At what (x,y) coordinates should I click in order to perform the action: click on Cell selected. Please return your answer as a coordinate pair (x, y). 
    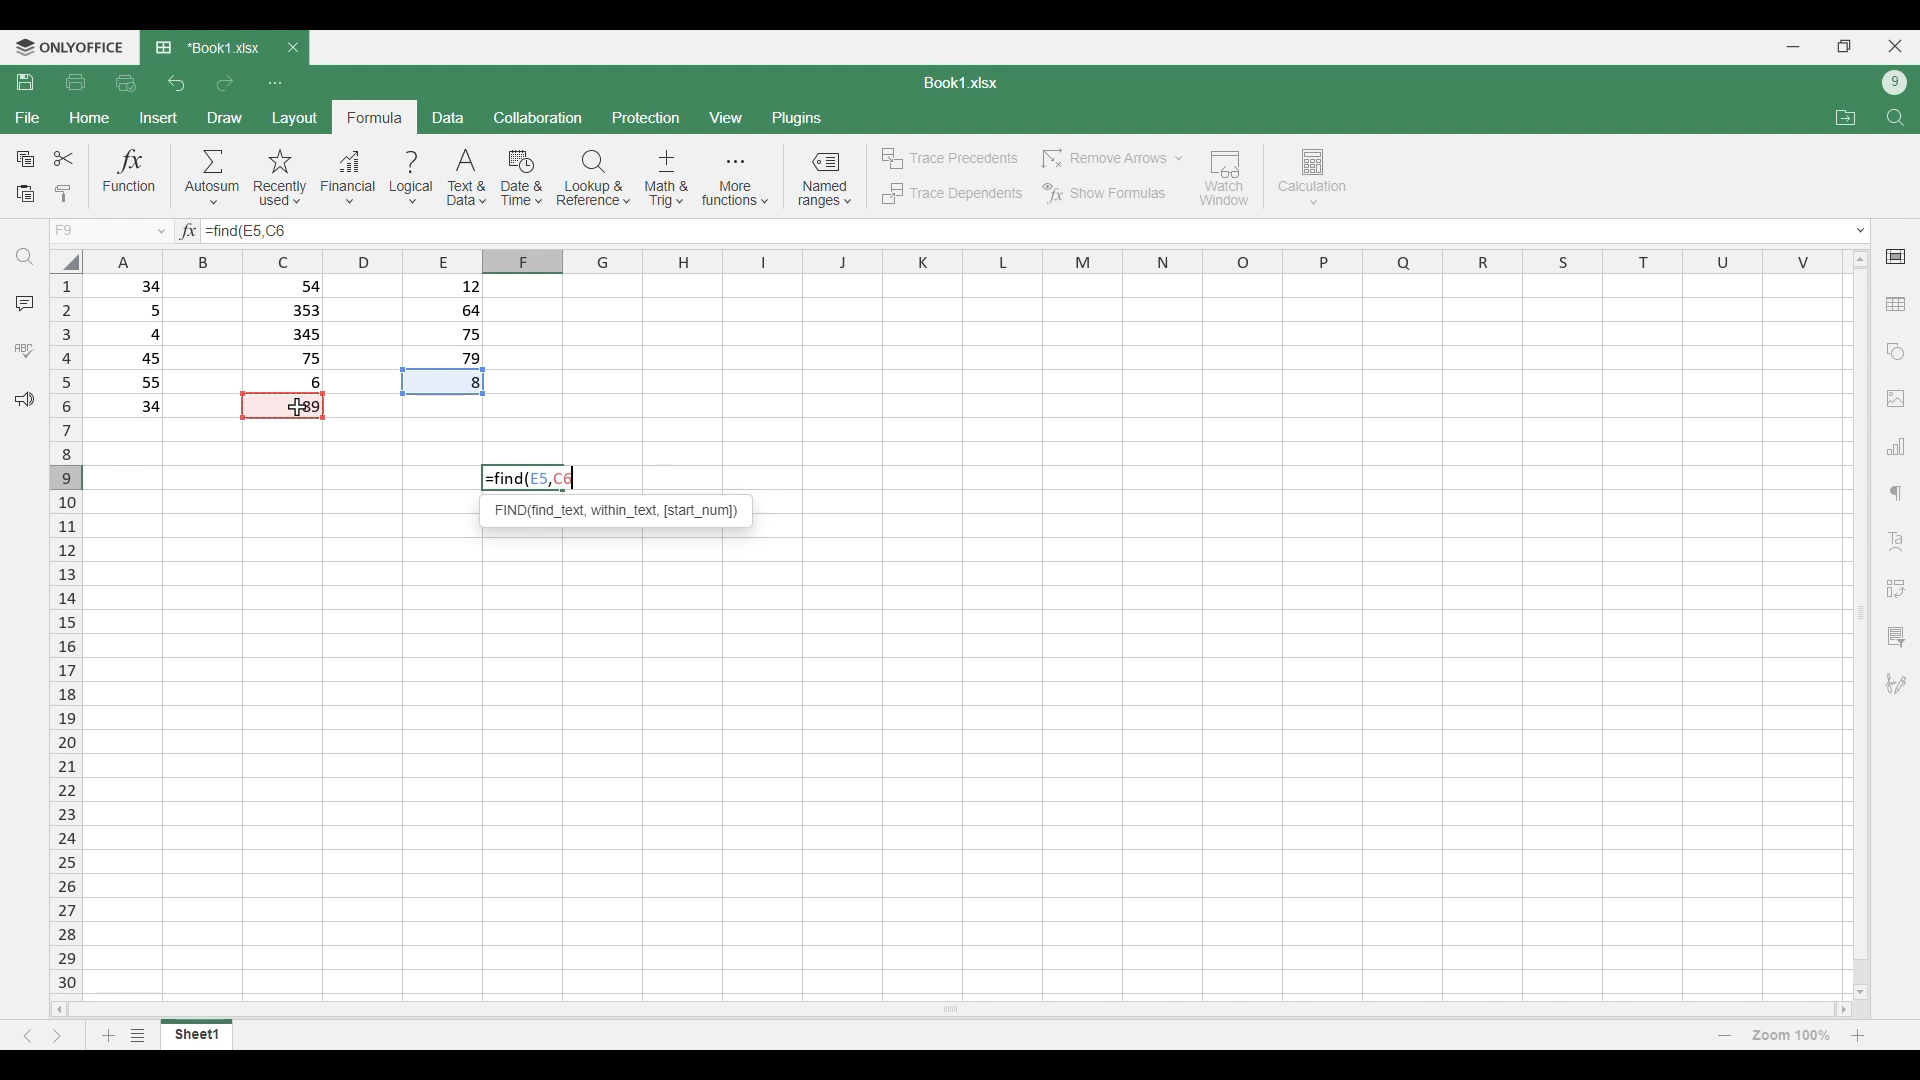
    Looking at the image, I should click on (282, 405).